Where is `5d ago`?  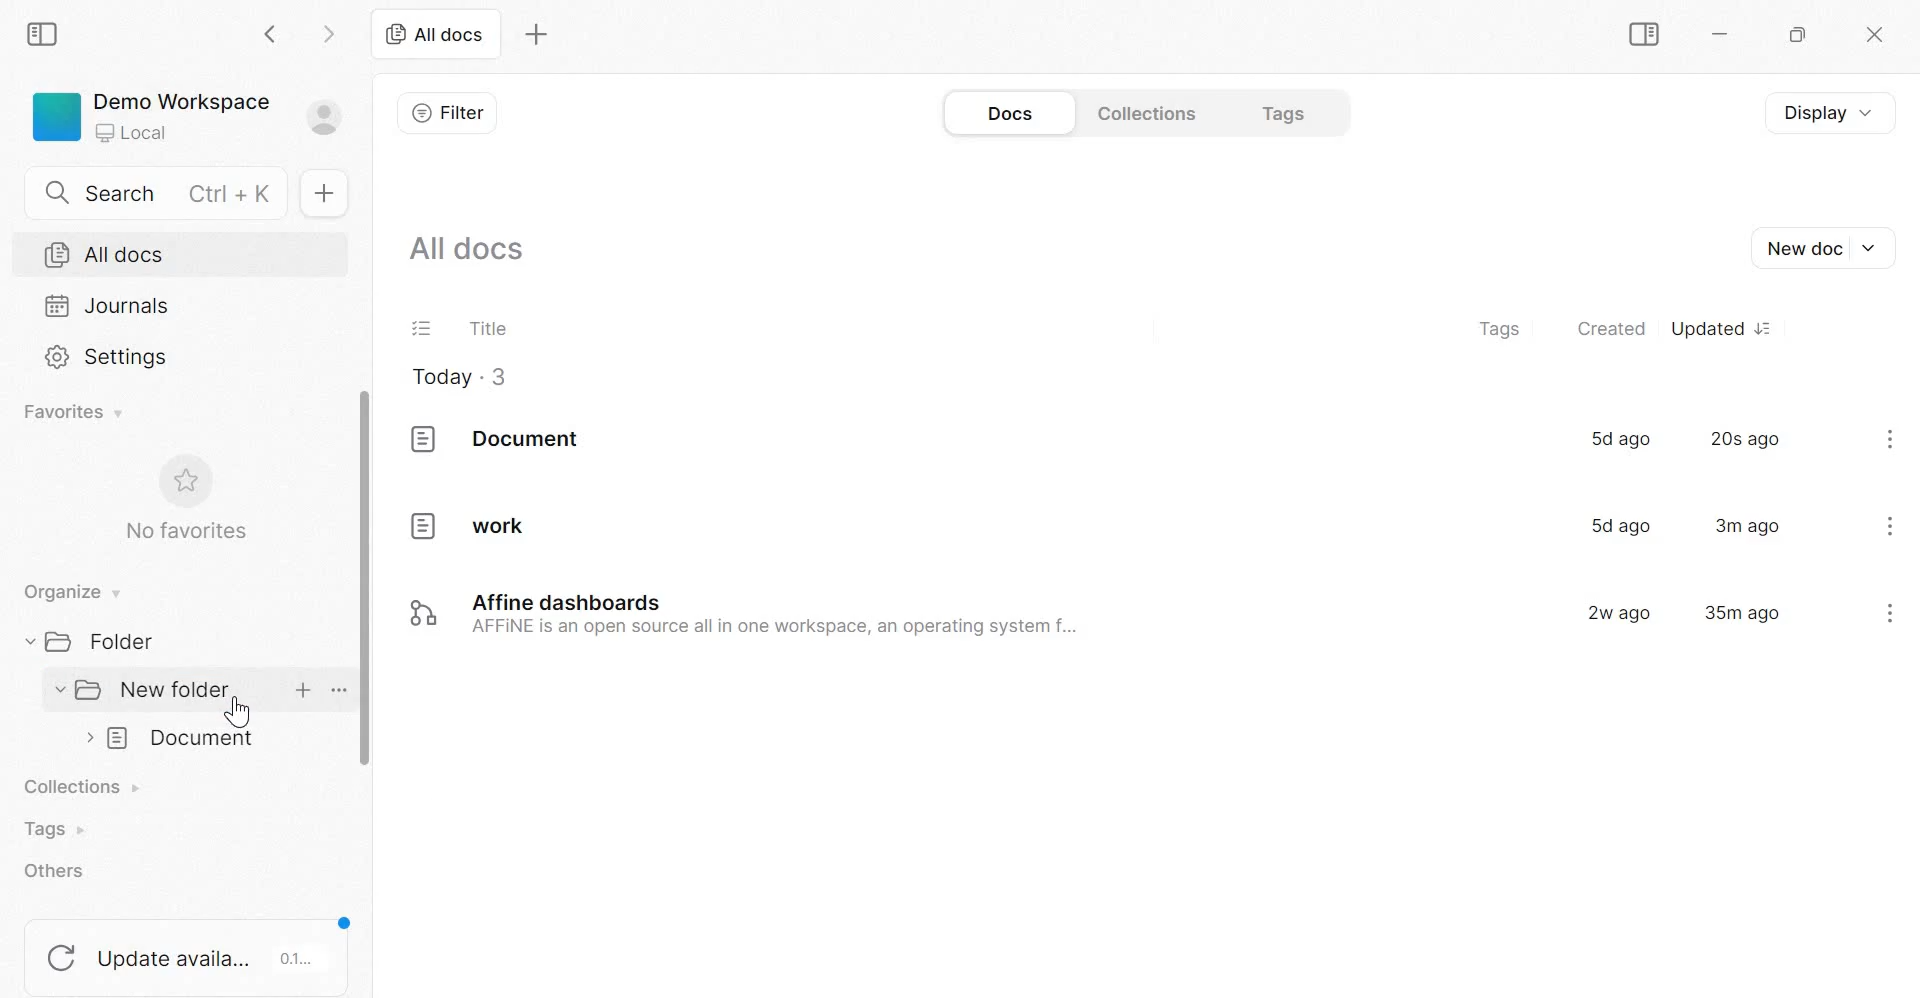
5d ago is located at coordinates (1616, 524).